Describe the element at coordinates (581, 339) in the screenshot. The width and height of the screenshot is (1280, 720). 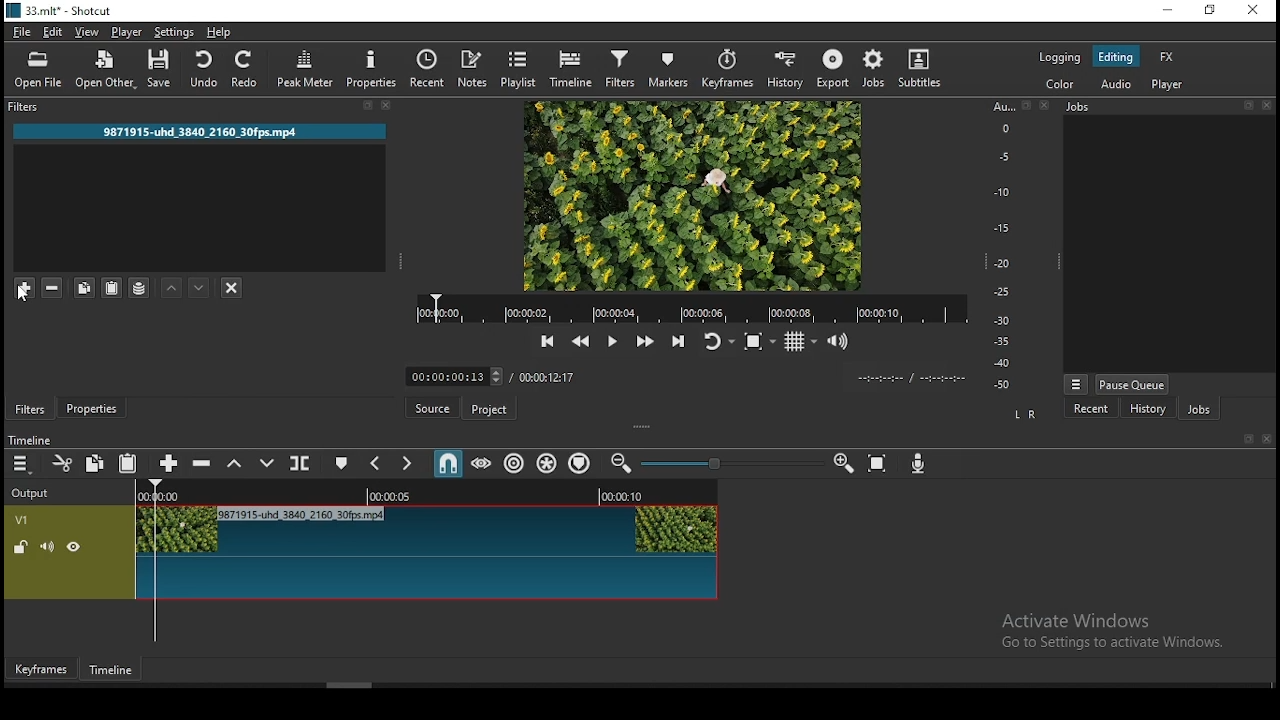
I see `play quickly backwards` at that location.